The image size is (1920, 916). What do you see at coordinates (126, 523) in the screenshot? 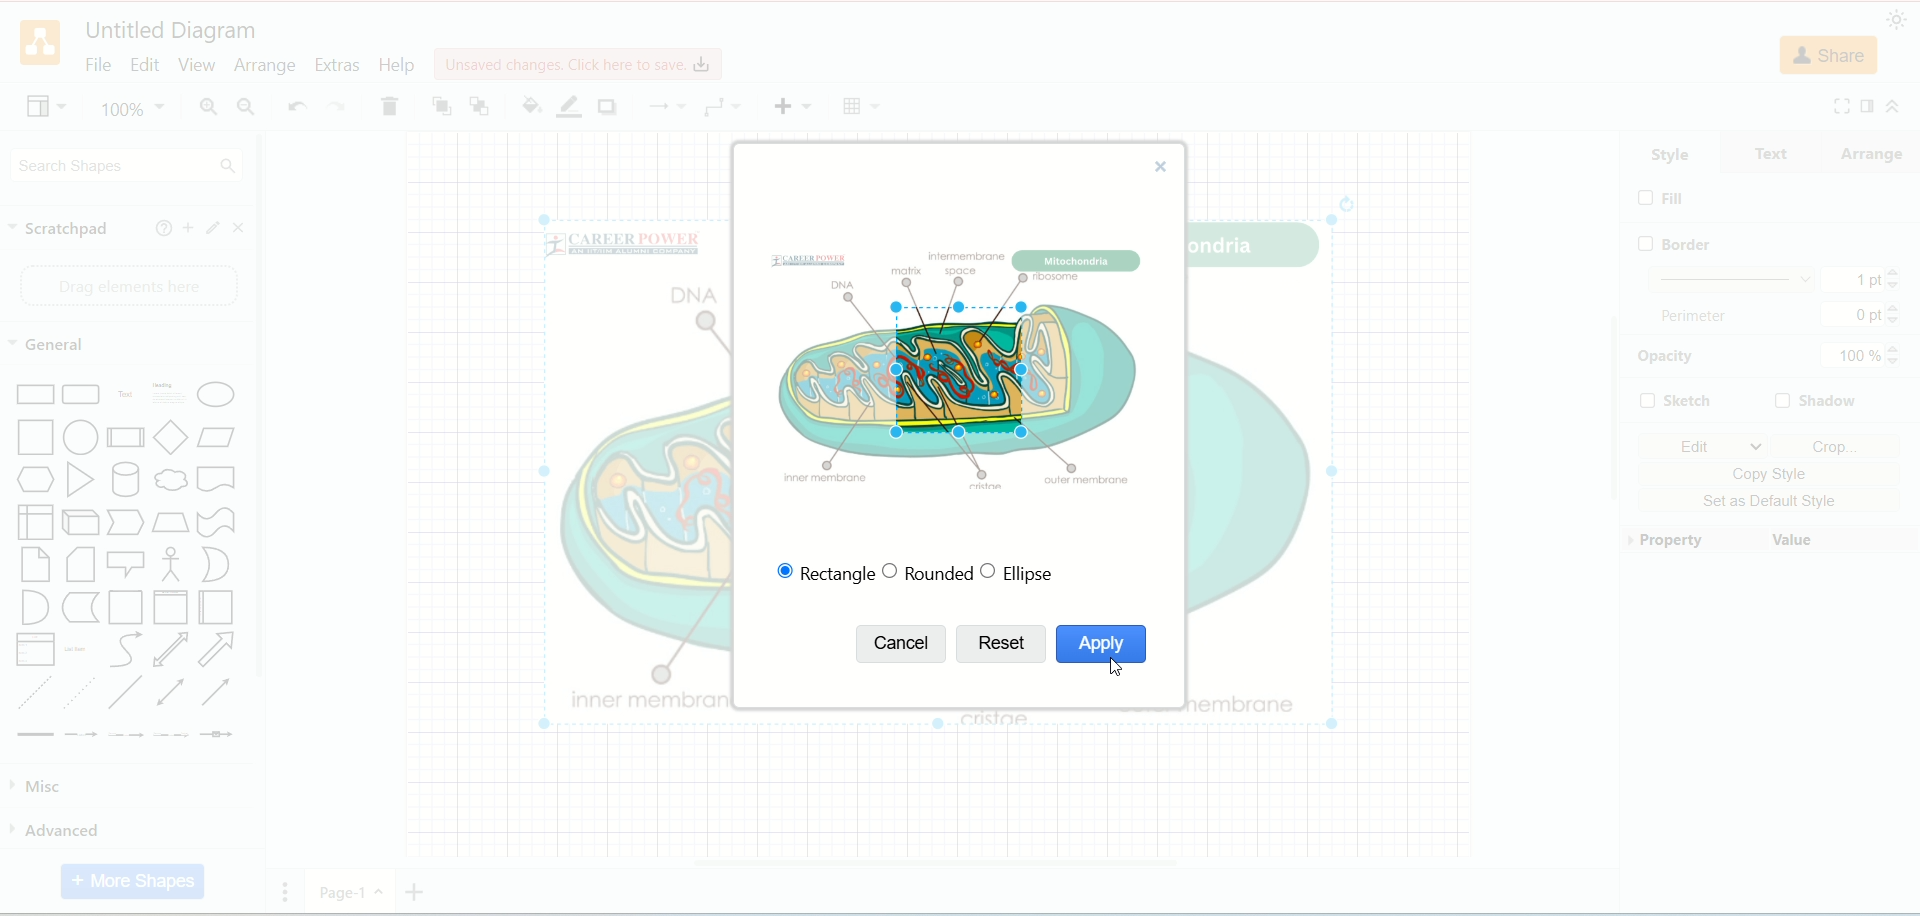
I see `Step` at bounding box center [126, 523].